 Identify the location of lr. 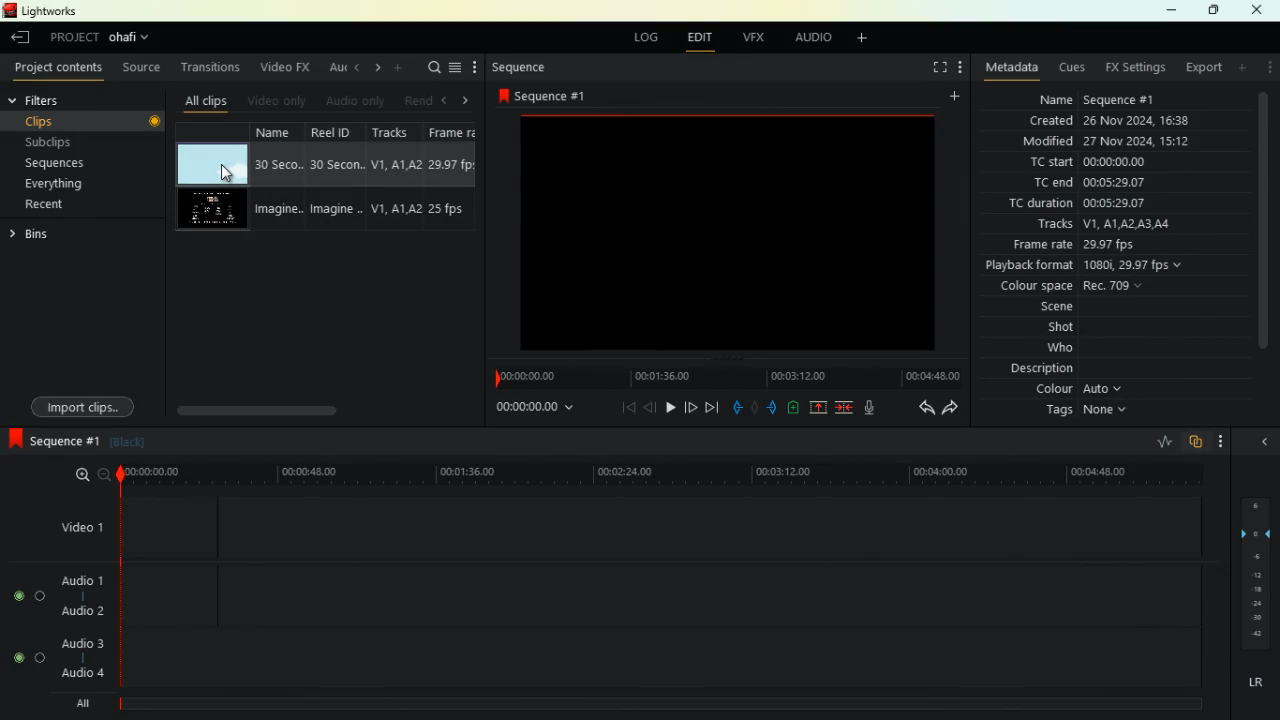
(1248, 684).